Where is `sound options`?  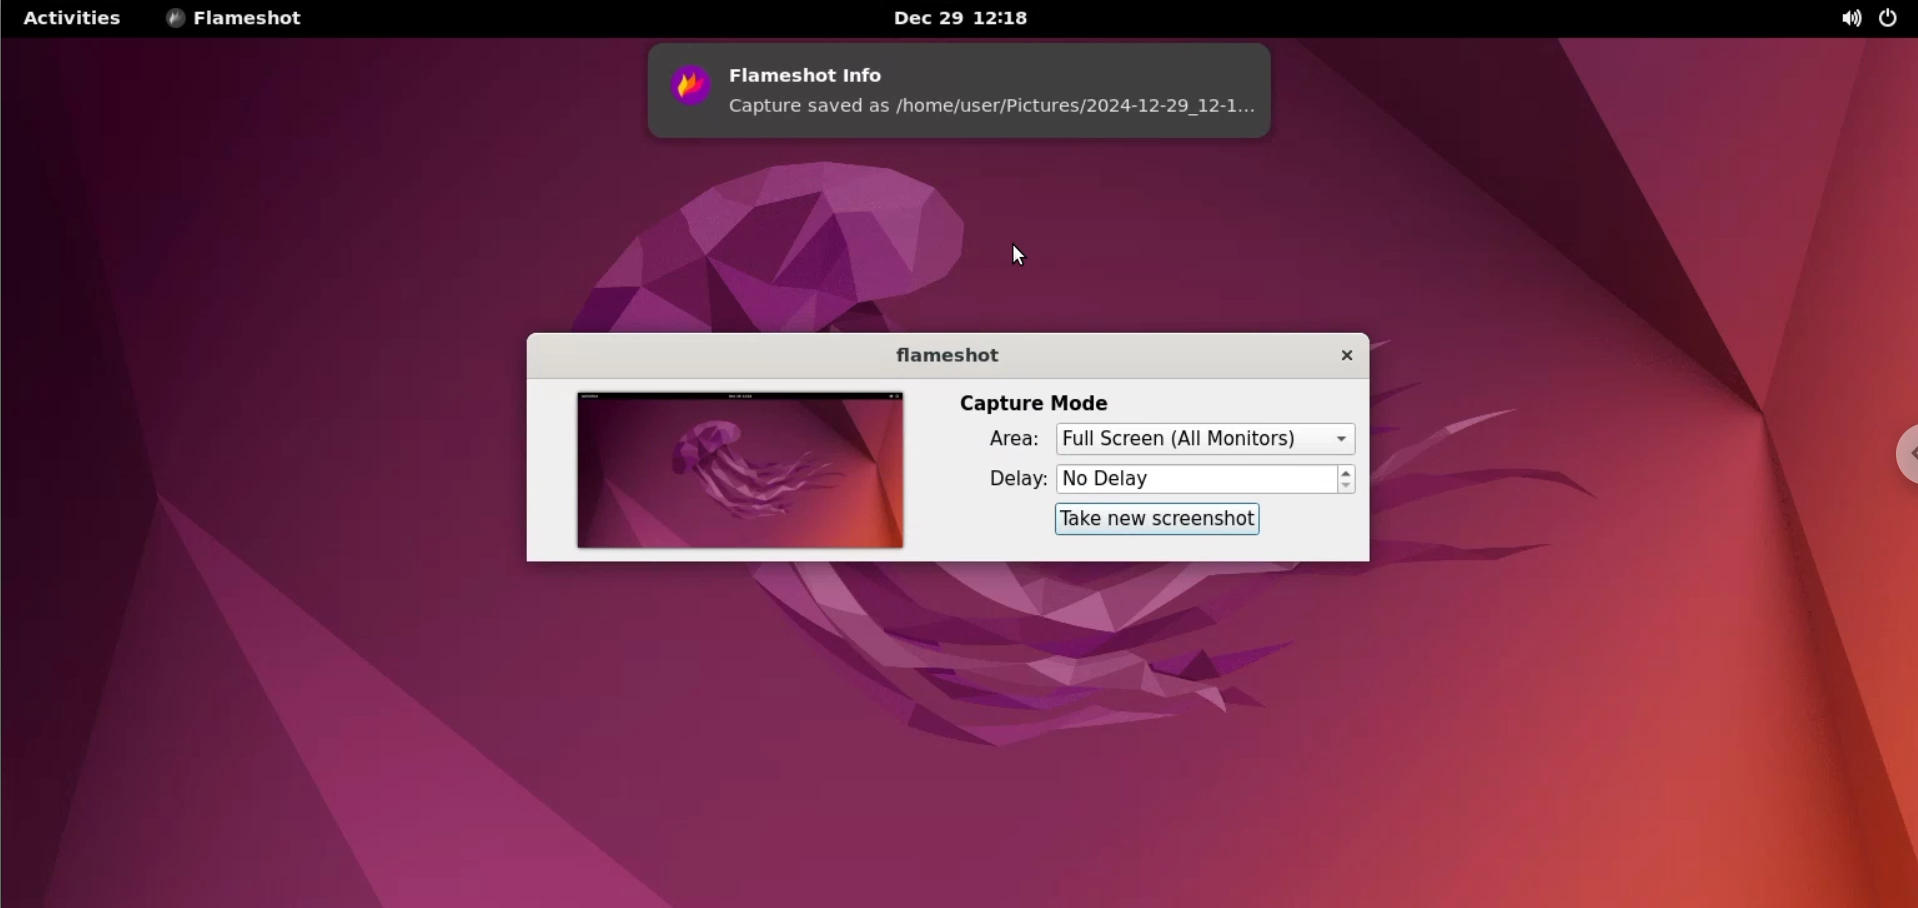
sound options is located at coordinates (1849, 21).